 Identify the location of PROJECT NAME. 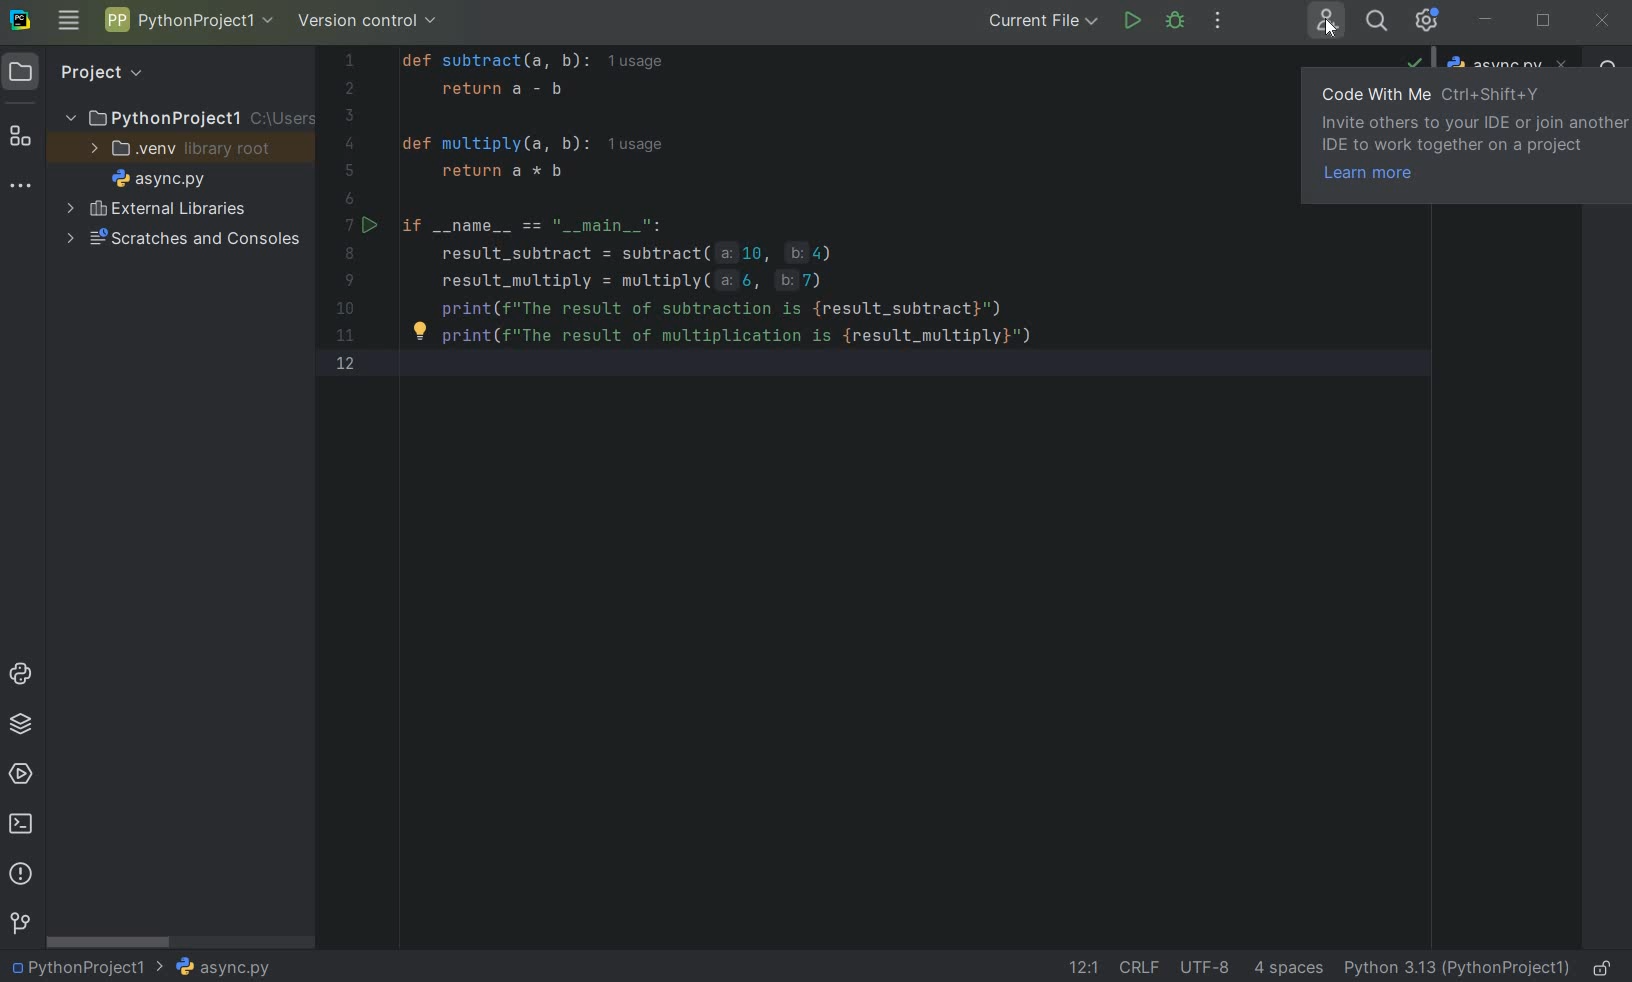
(188, 23).